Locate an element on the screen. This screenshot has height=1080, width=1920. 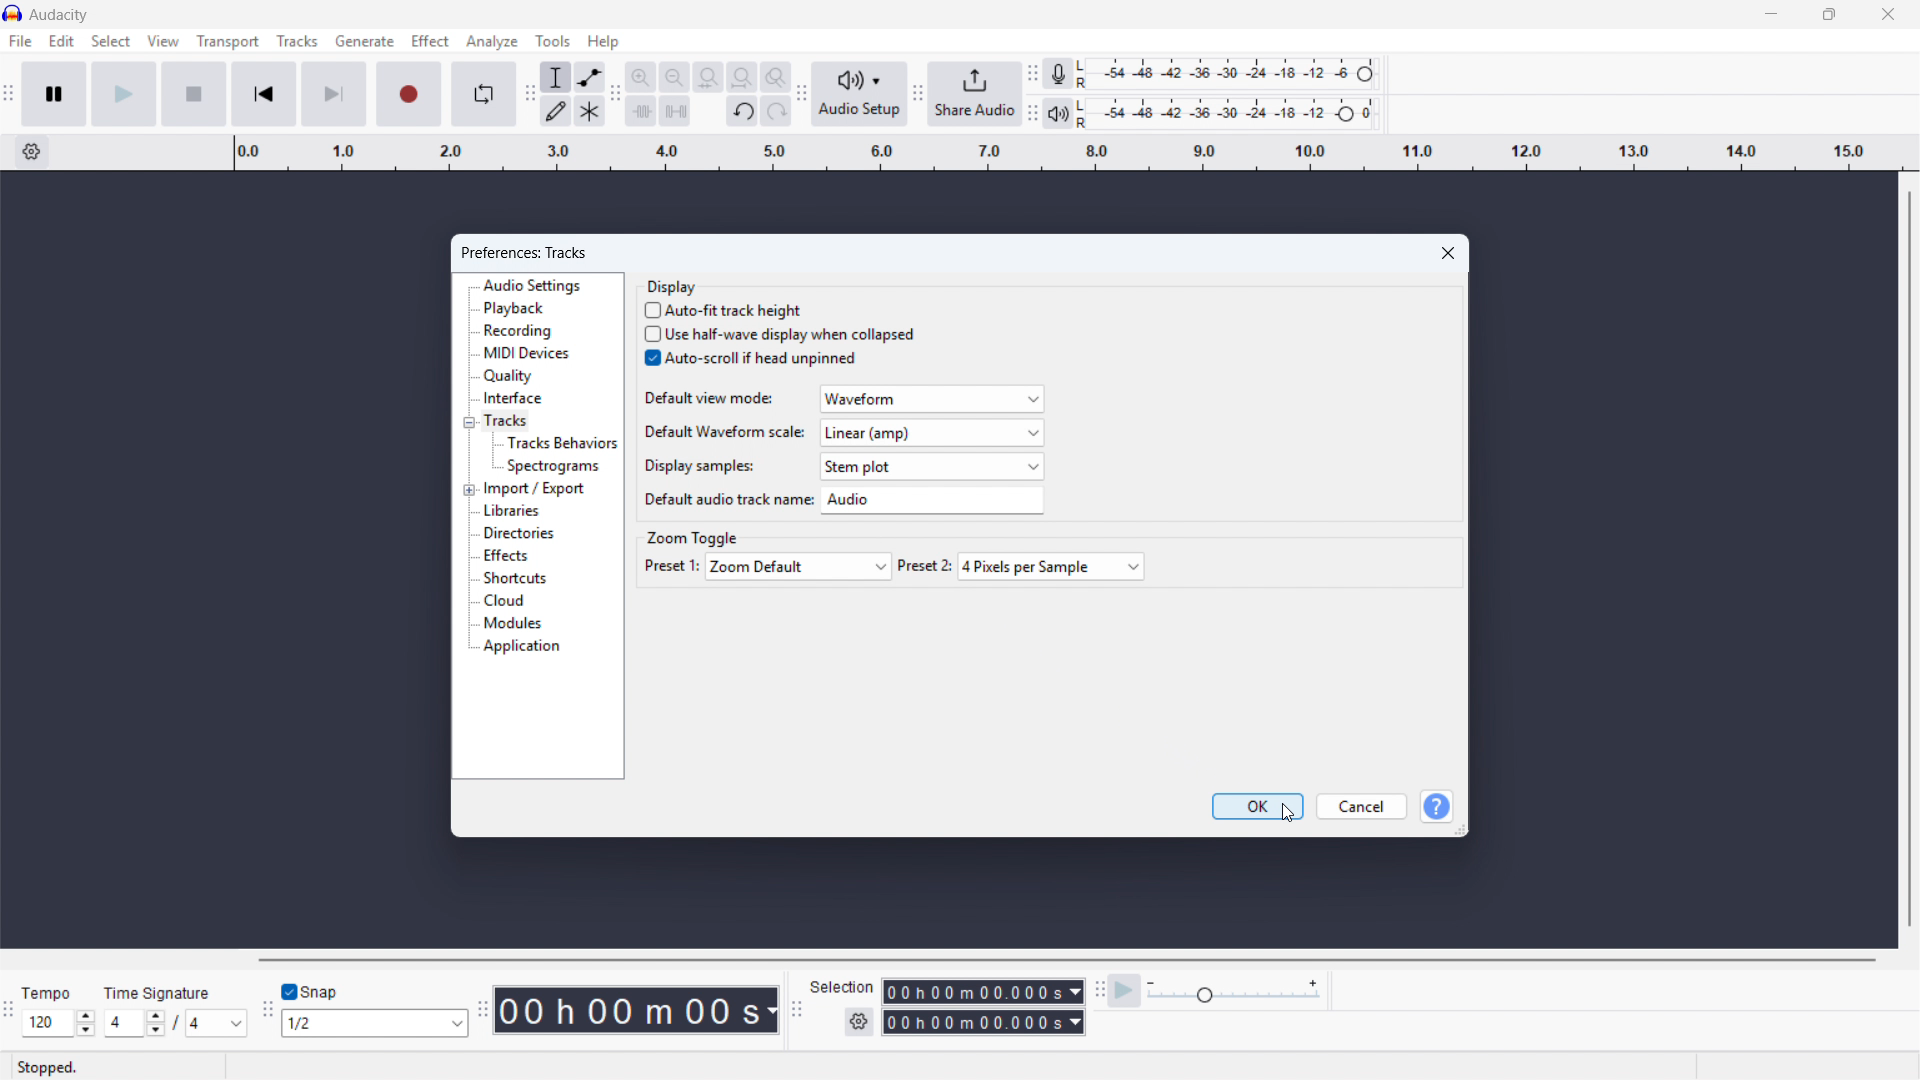
midi devices is located at coordinates (525, 353).